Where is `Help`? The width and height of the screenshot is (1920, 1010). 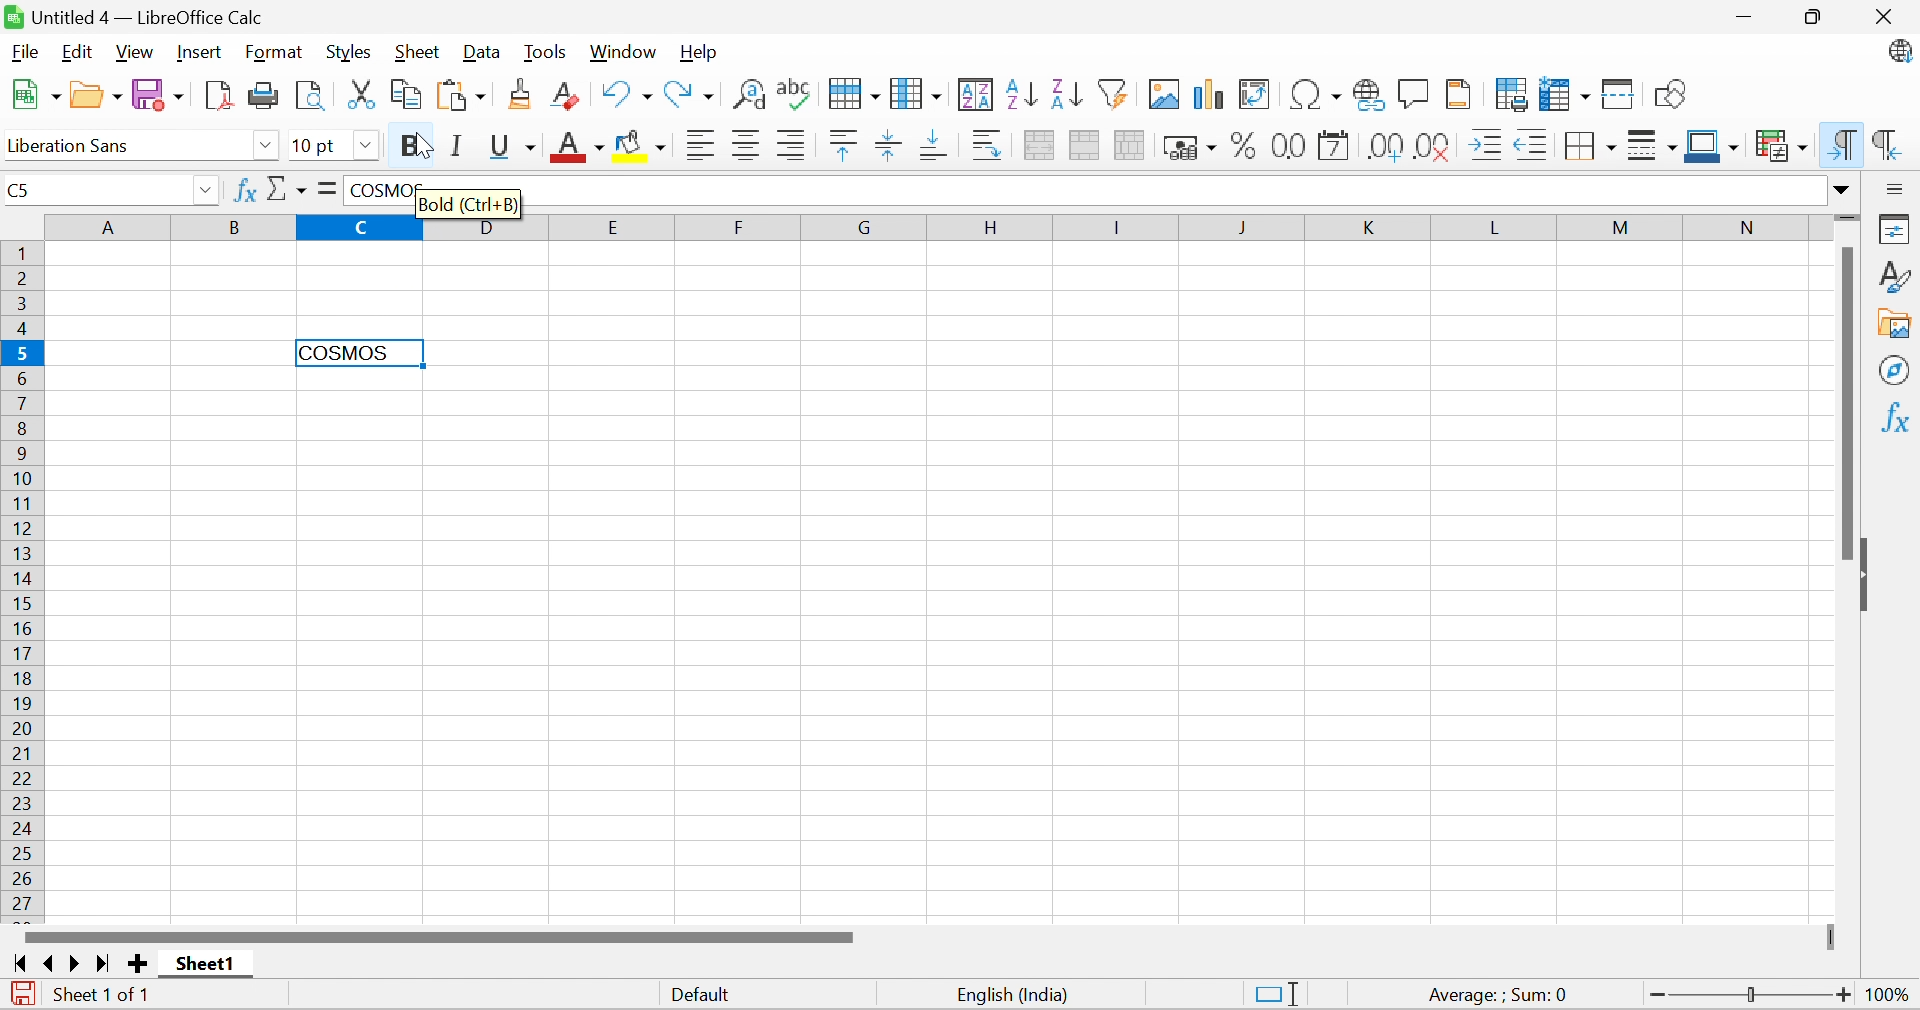
Help is located at coordinates (703, 53).